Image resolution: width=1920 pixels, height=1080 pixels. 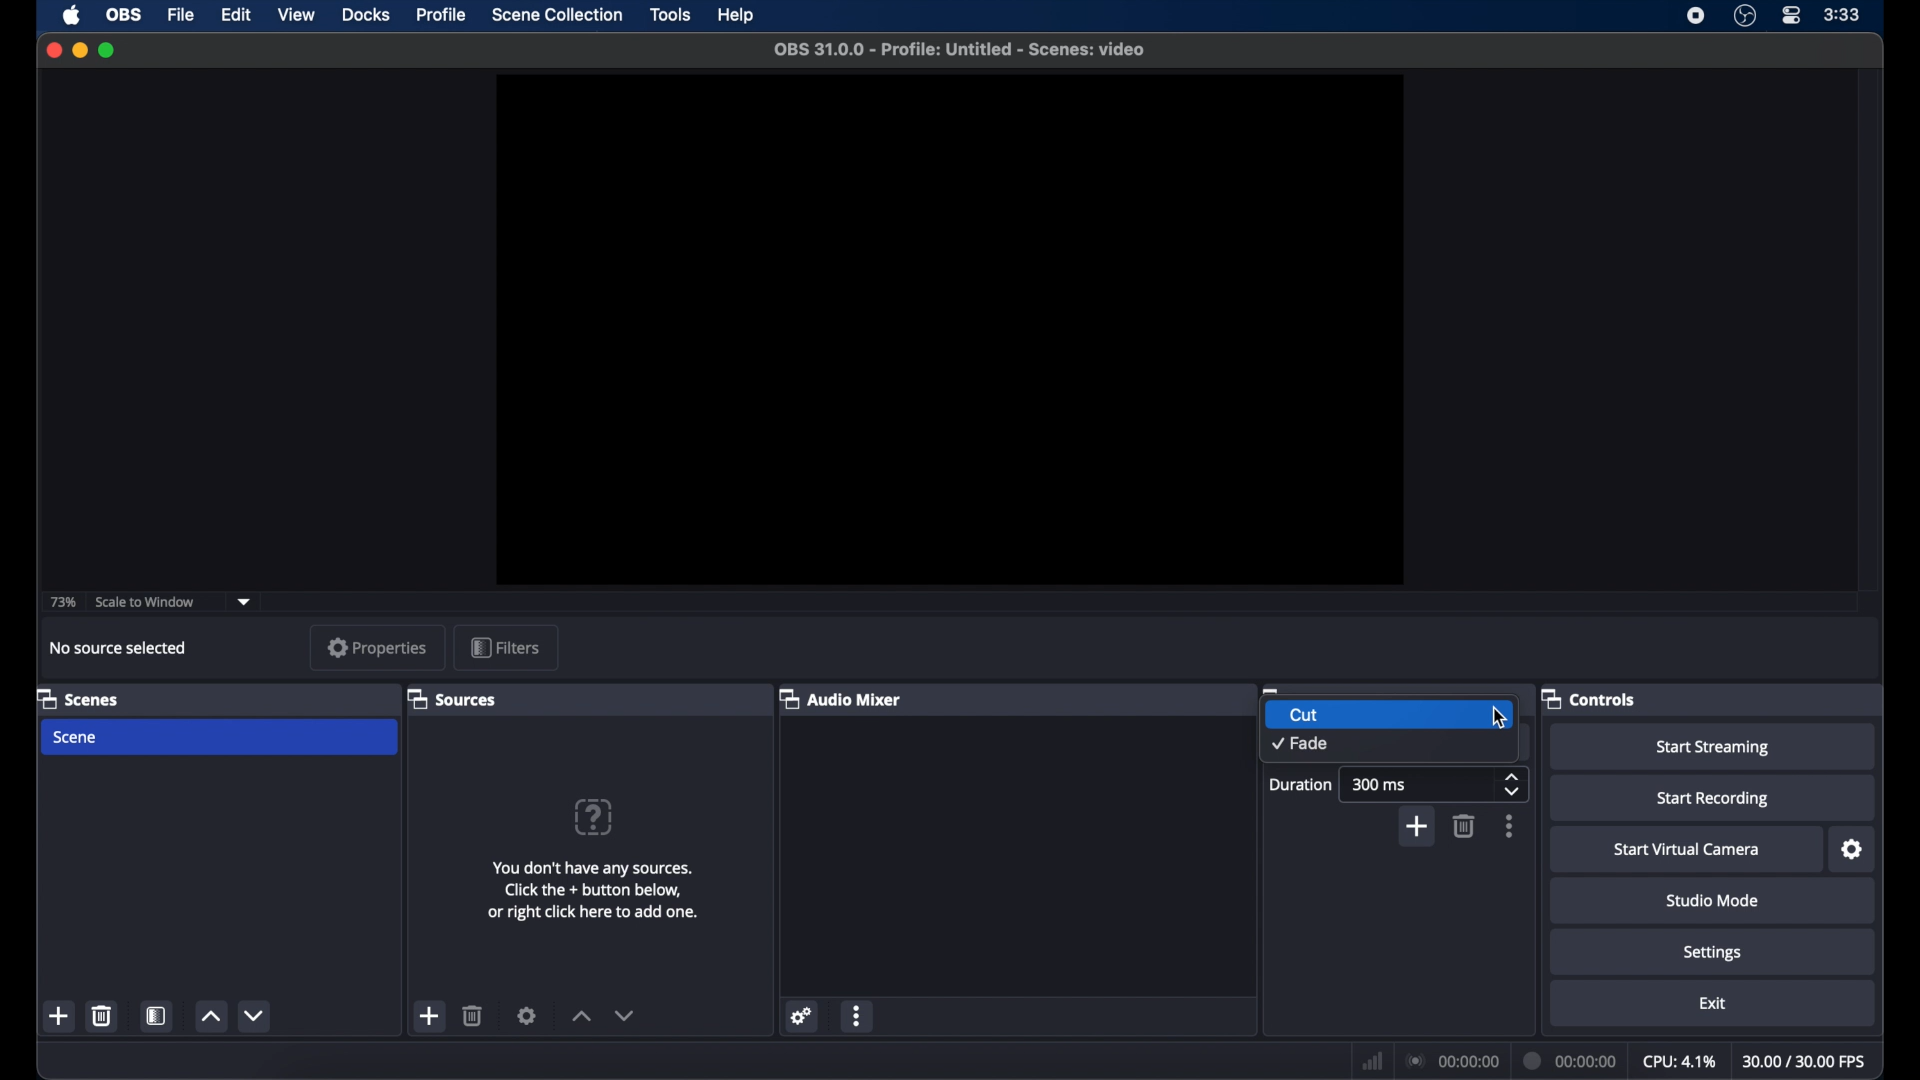 I want to click on properties, so click(x=378, y=647).